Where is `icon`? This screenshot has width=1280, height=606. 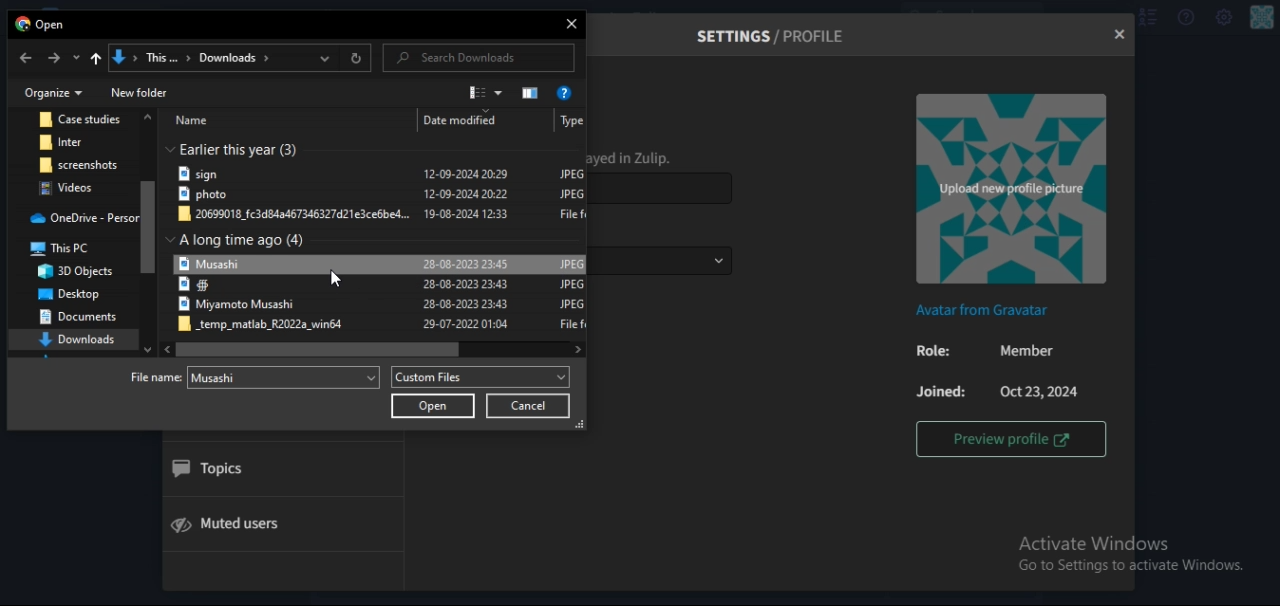
icon is located at coordinates (94, 61).